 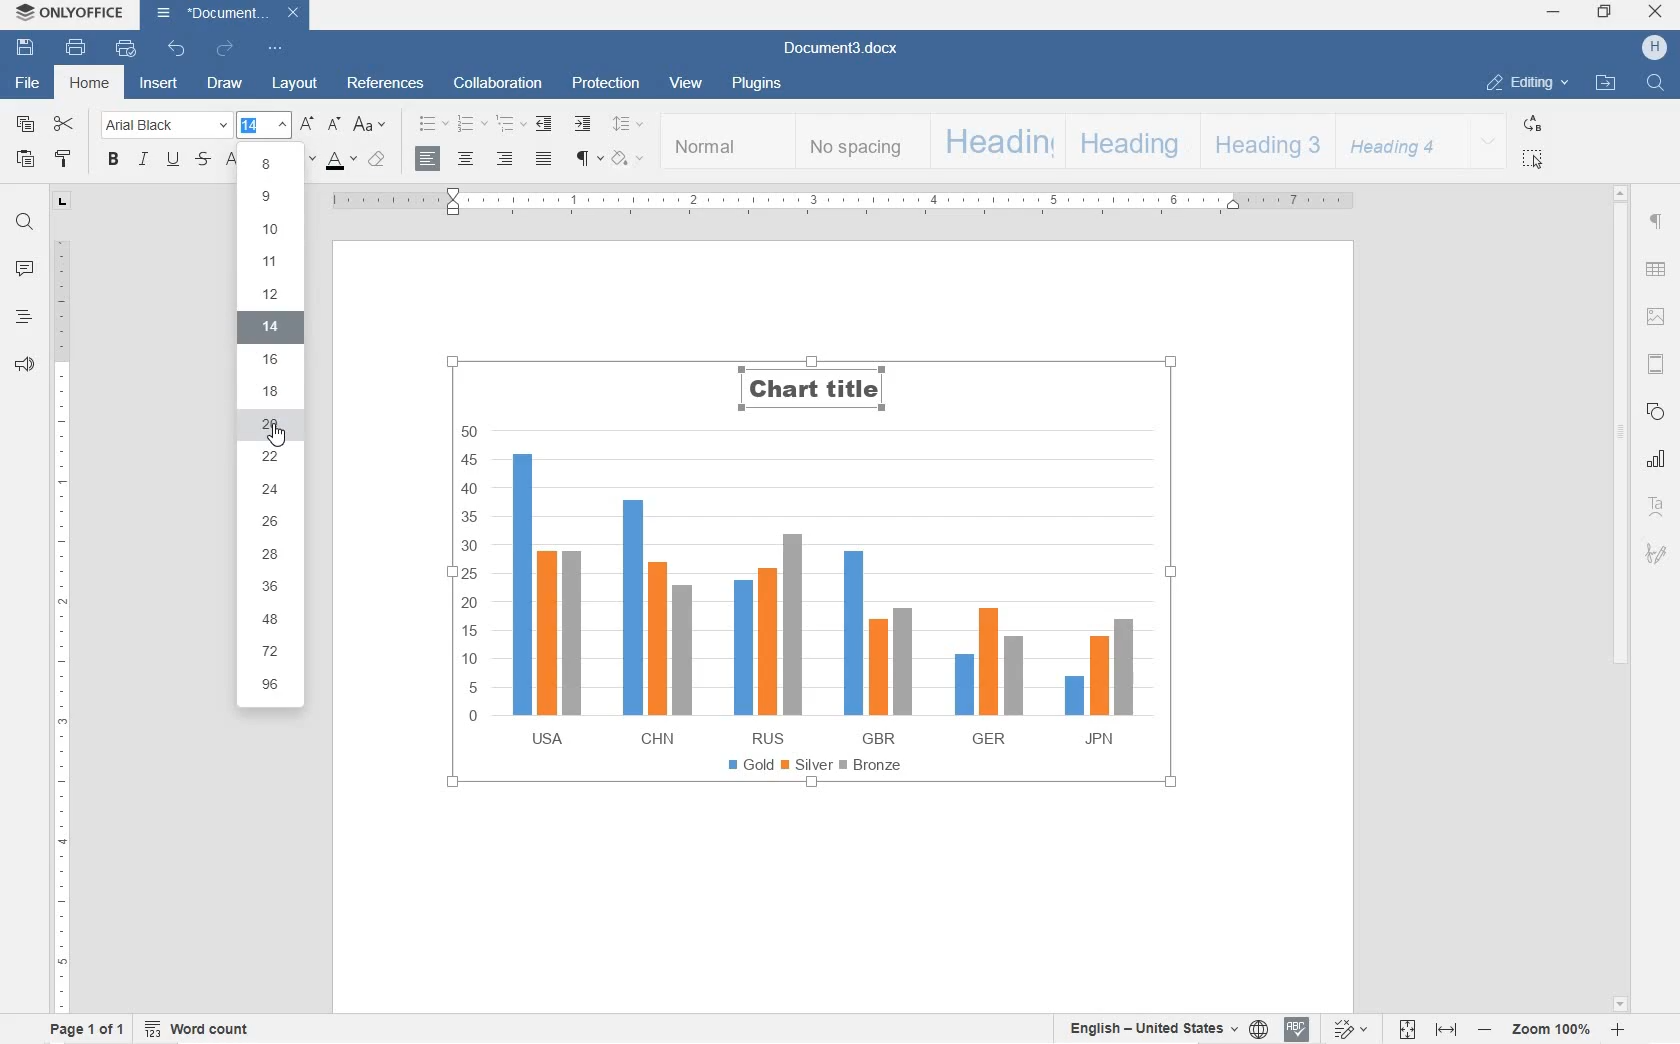 What do you see at coordinates (66, 124) in the screenshot?
I see `CUT` at bounding box center [66, 124].